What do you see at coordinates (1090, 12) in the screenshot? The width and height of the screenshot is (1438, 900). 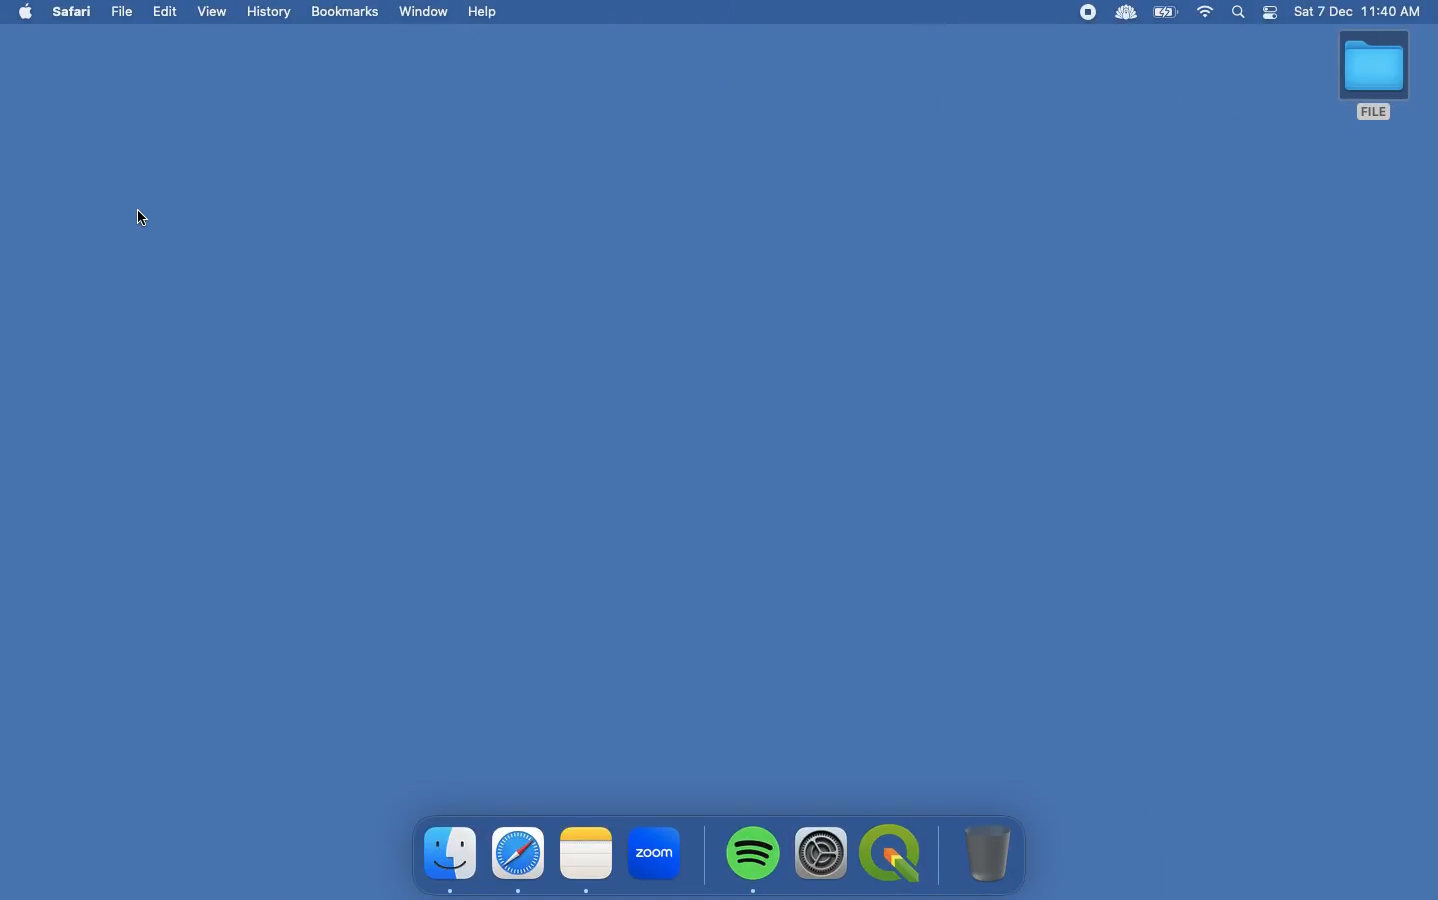 I see `stop recording` at bounding box center [1090, 12].